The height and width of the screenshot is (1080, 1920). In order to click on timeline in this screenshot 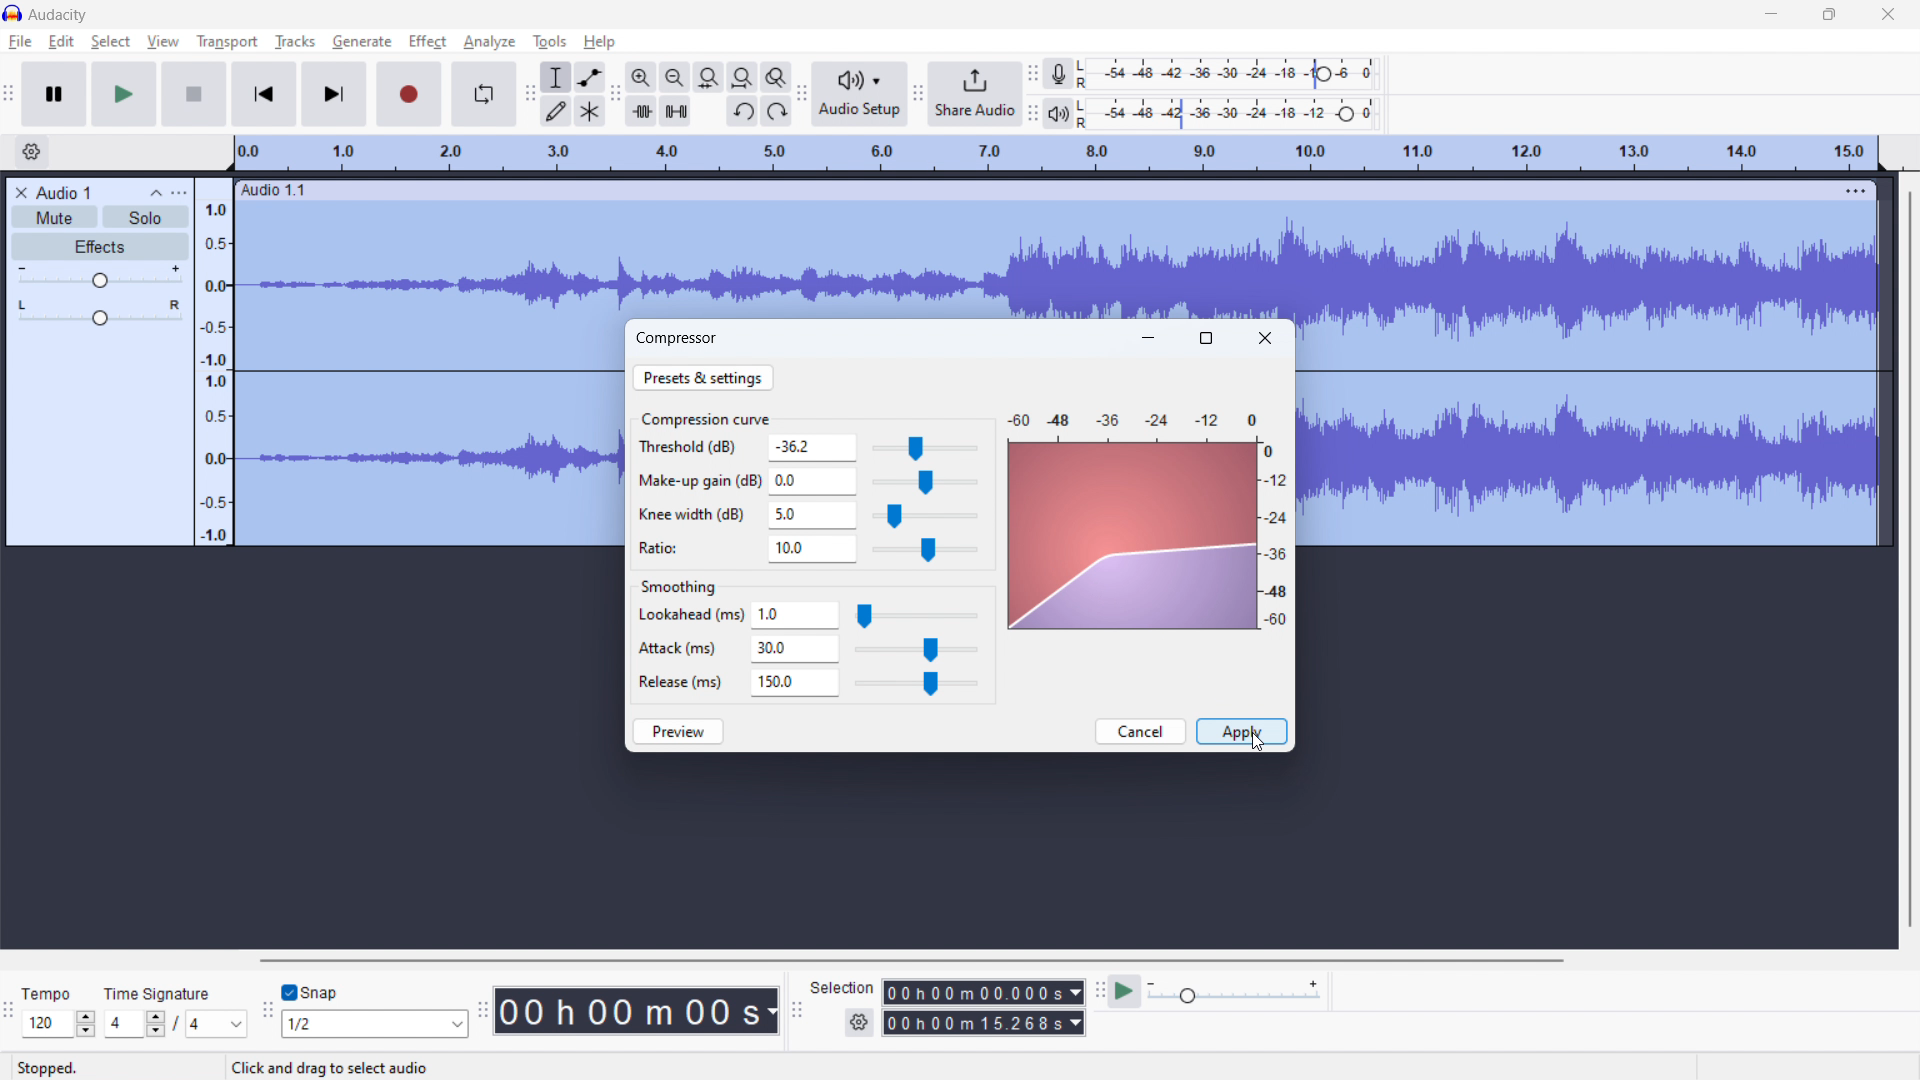, I will do `click(1055, 154)`.